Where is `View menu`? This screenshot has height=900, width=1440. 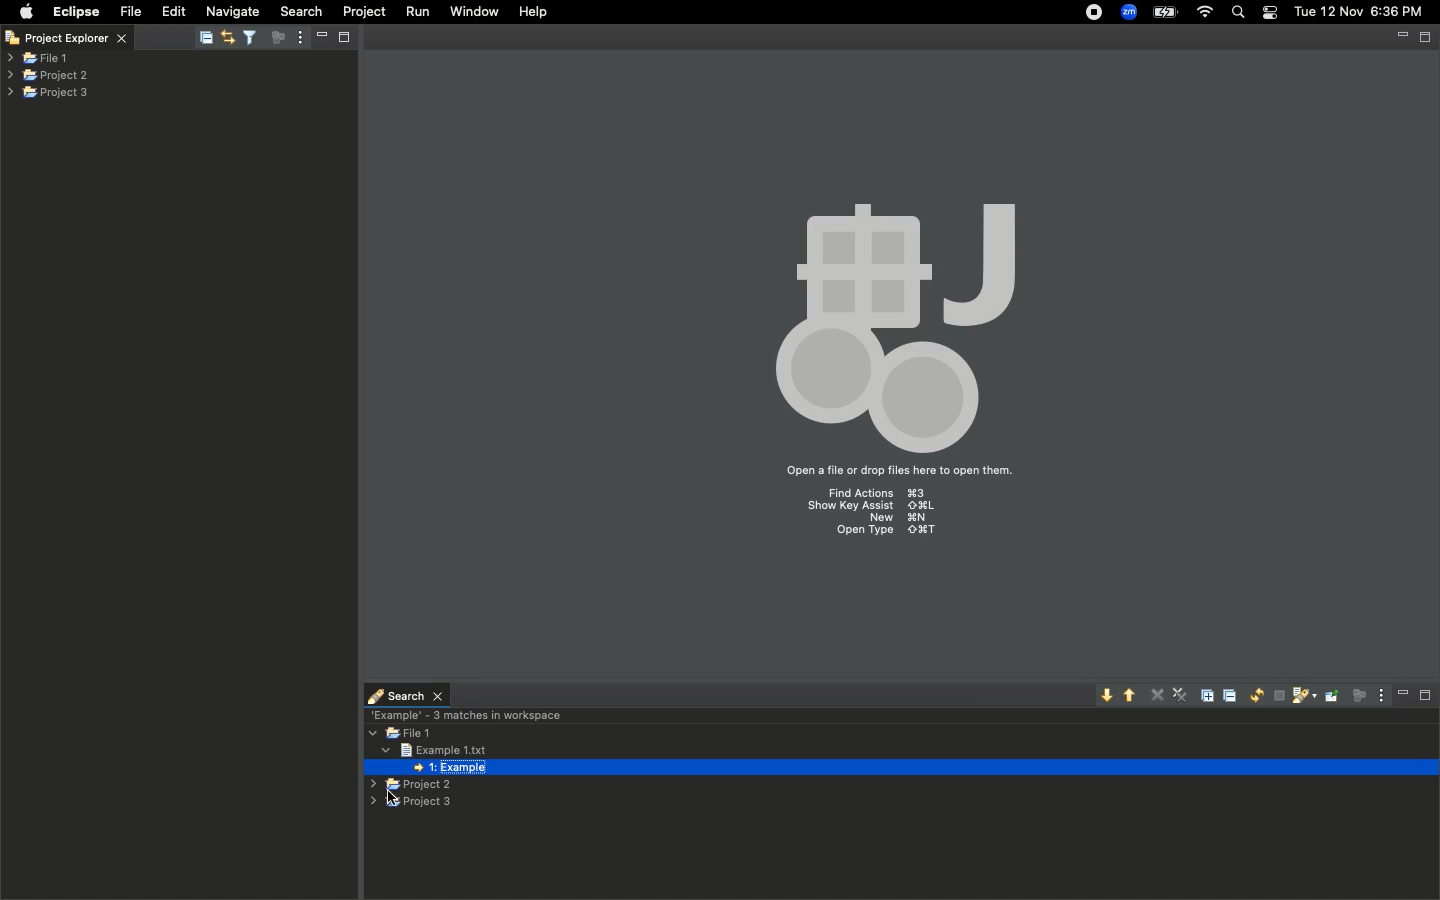 View menu is located at coordinates (1378, 695).